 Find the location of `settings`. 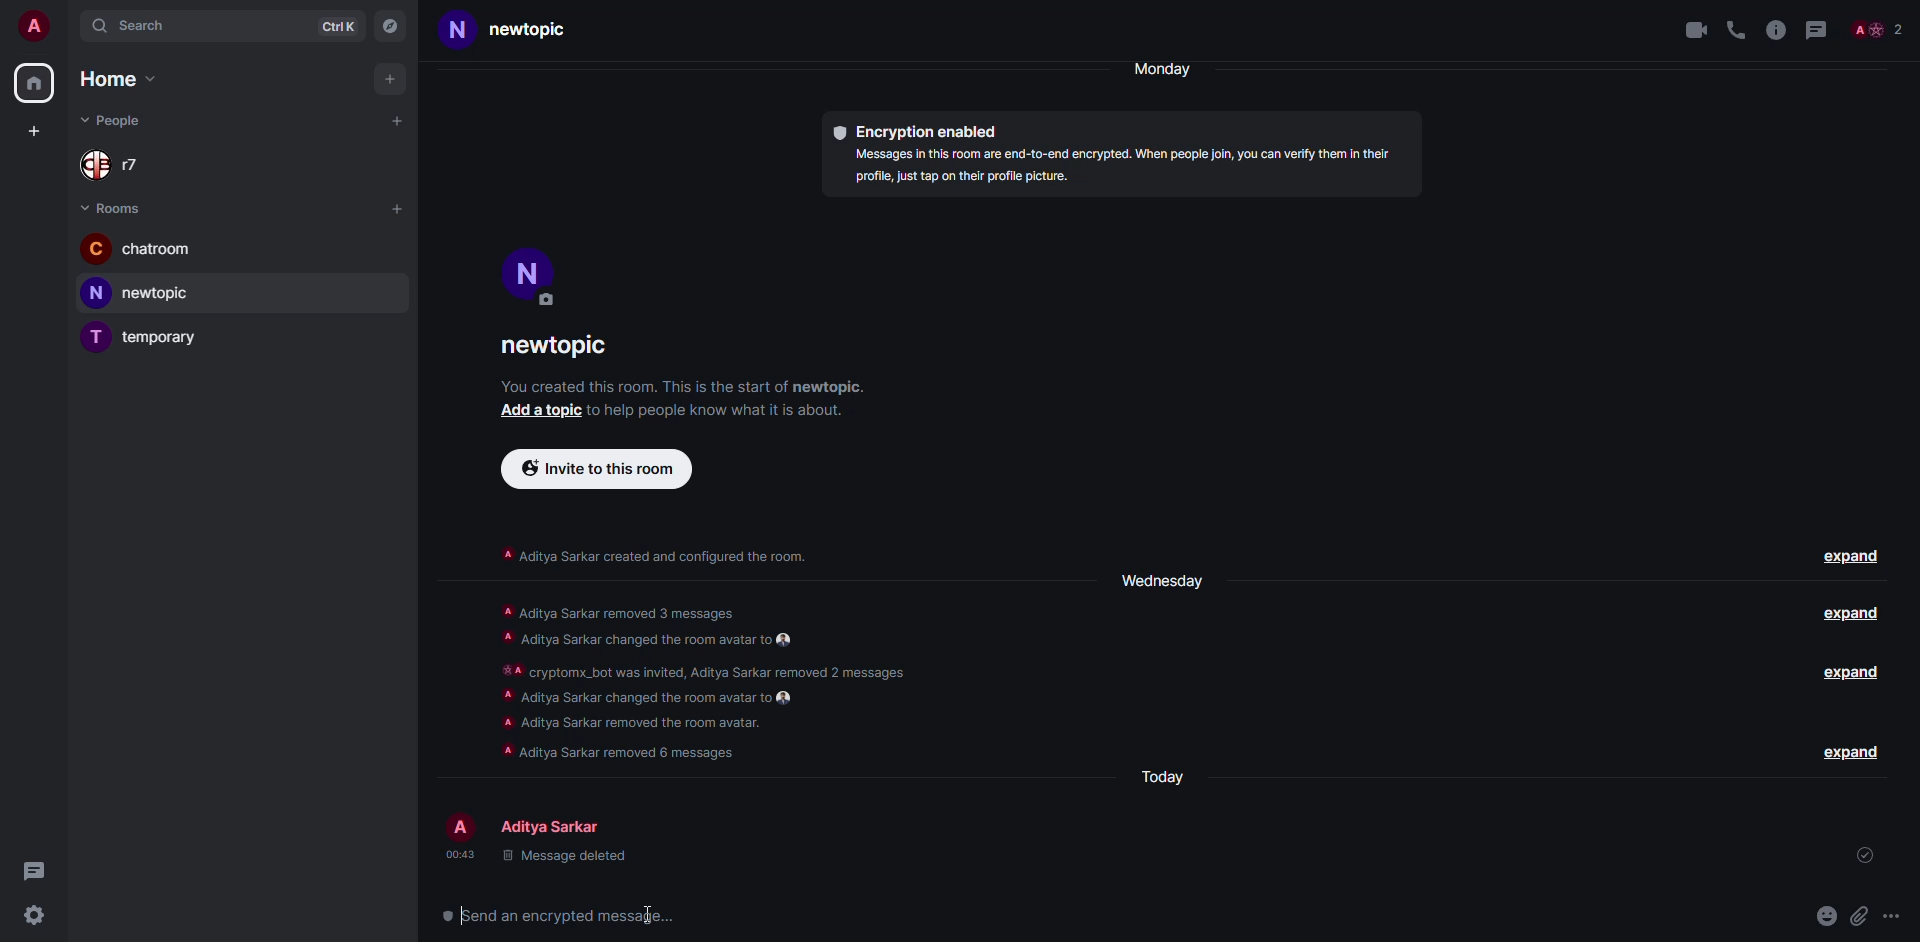

settings is located at coordinates (33, 917).